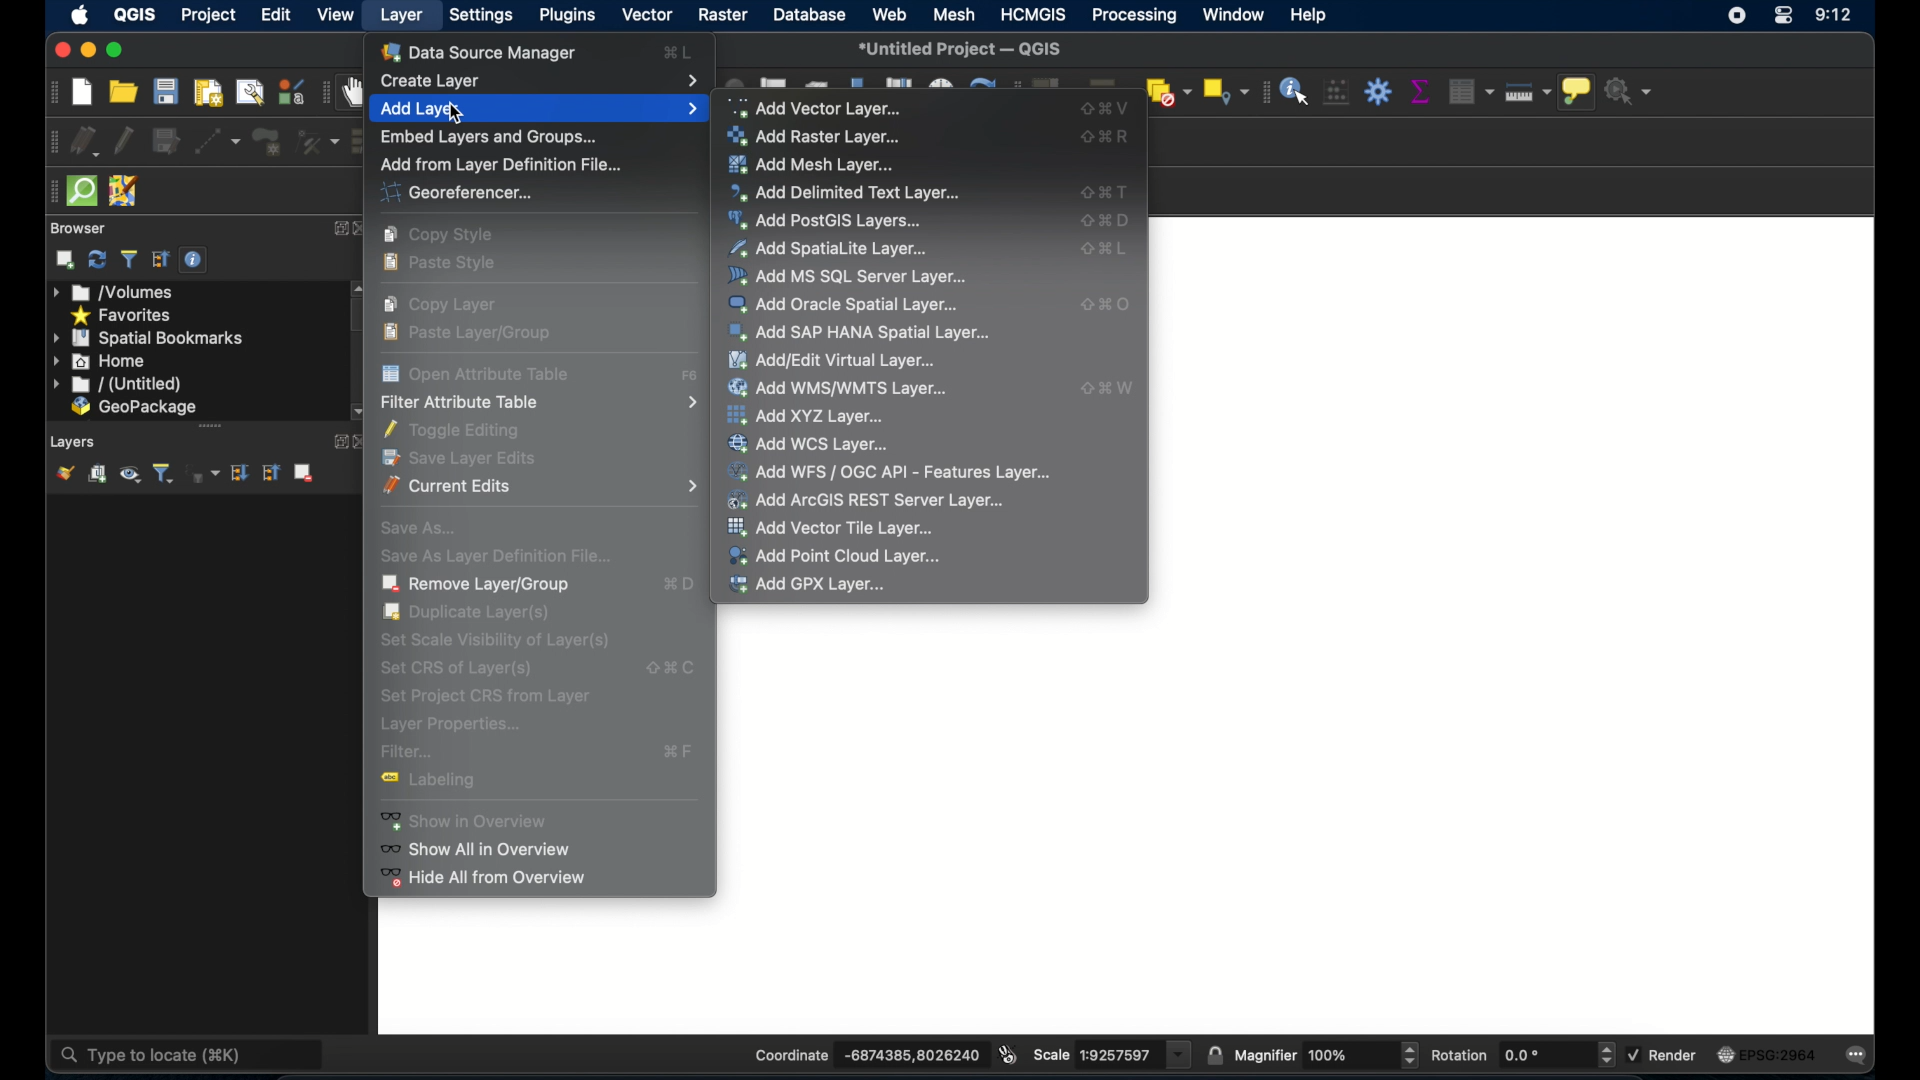  What do you see at coordinates (1581, 92) in the screenshot?
I see `show map tops` at bounding box center [1581, 92].